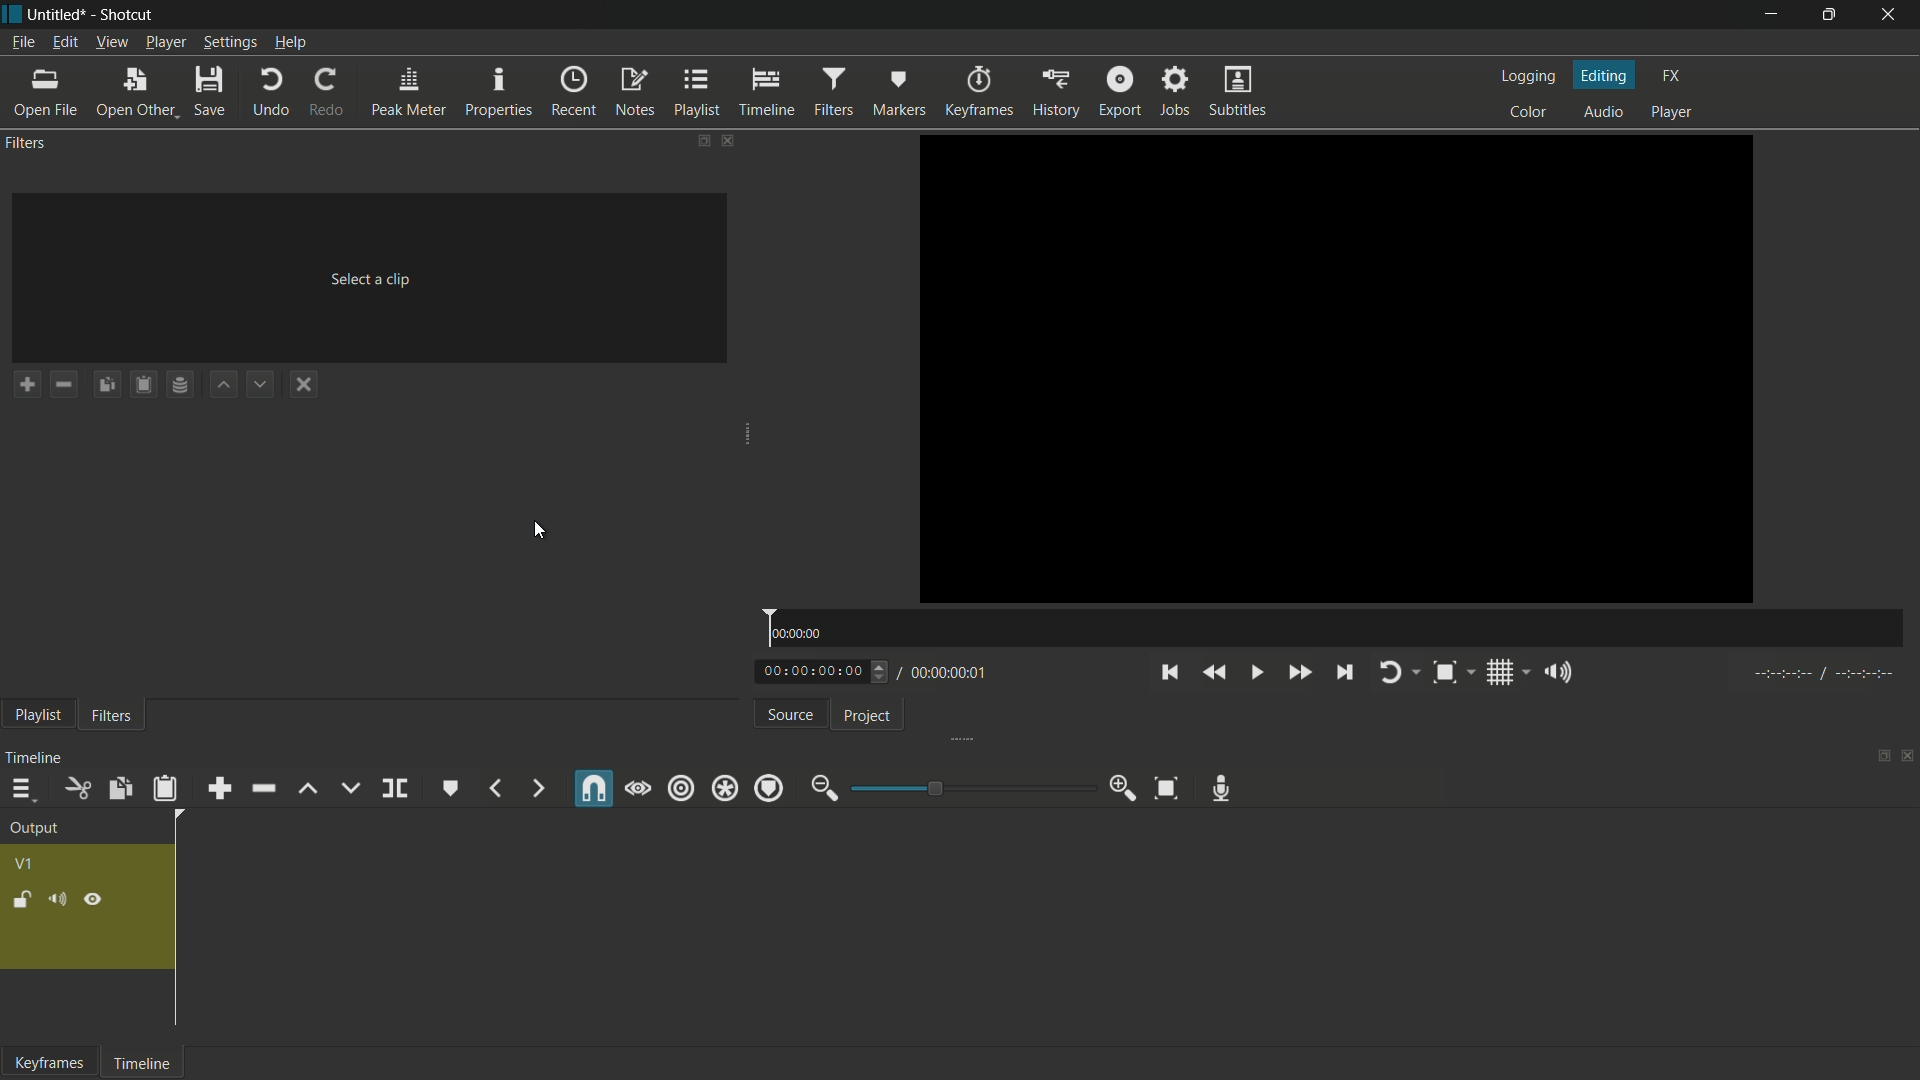 Image resolution: width=1920 pixels, height=1080 pixels. I want to click on subtitles, so click(1238, 90).